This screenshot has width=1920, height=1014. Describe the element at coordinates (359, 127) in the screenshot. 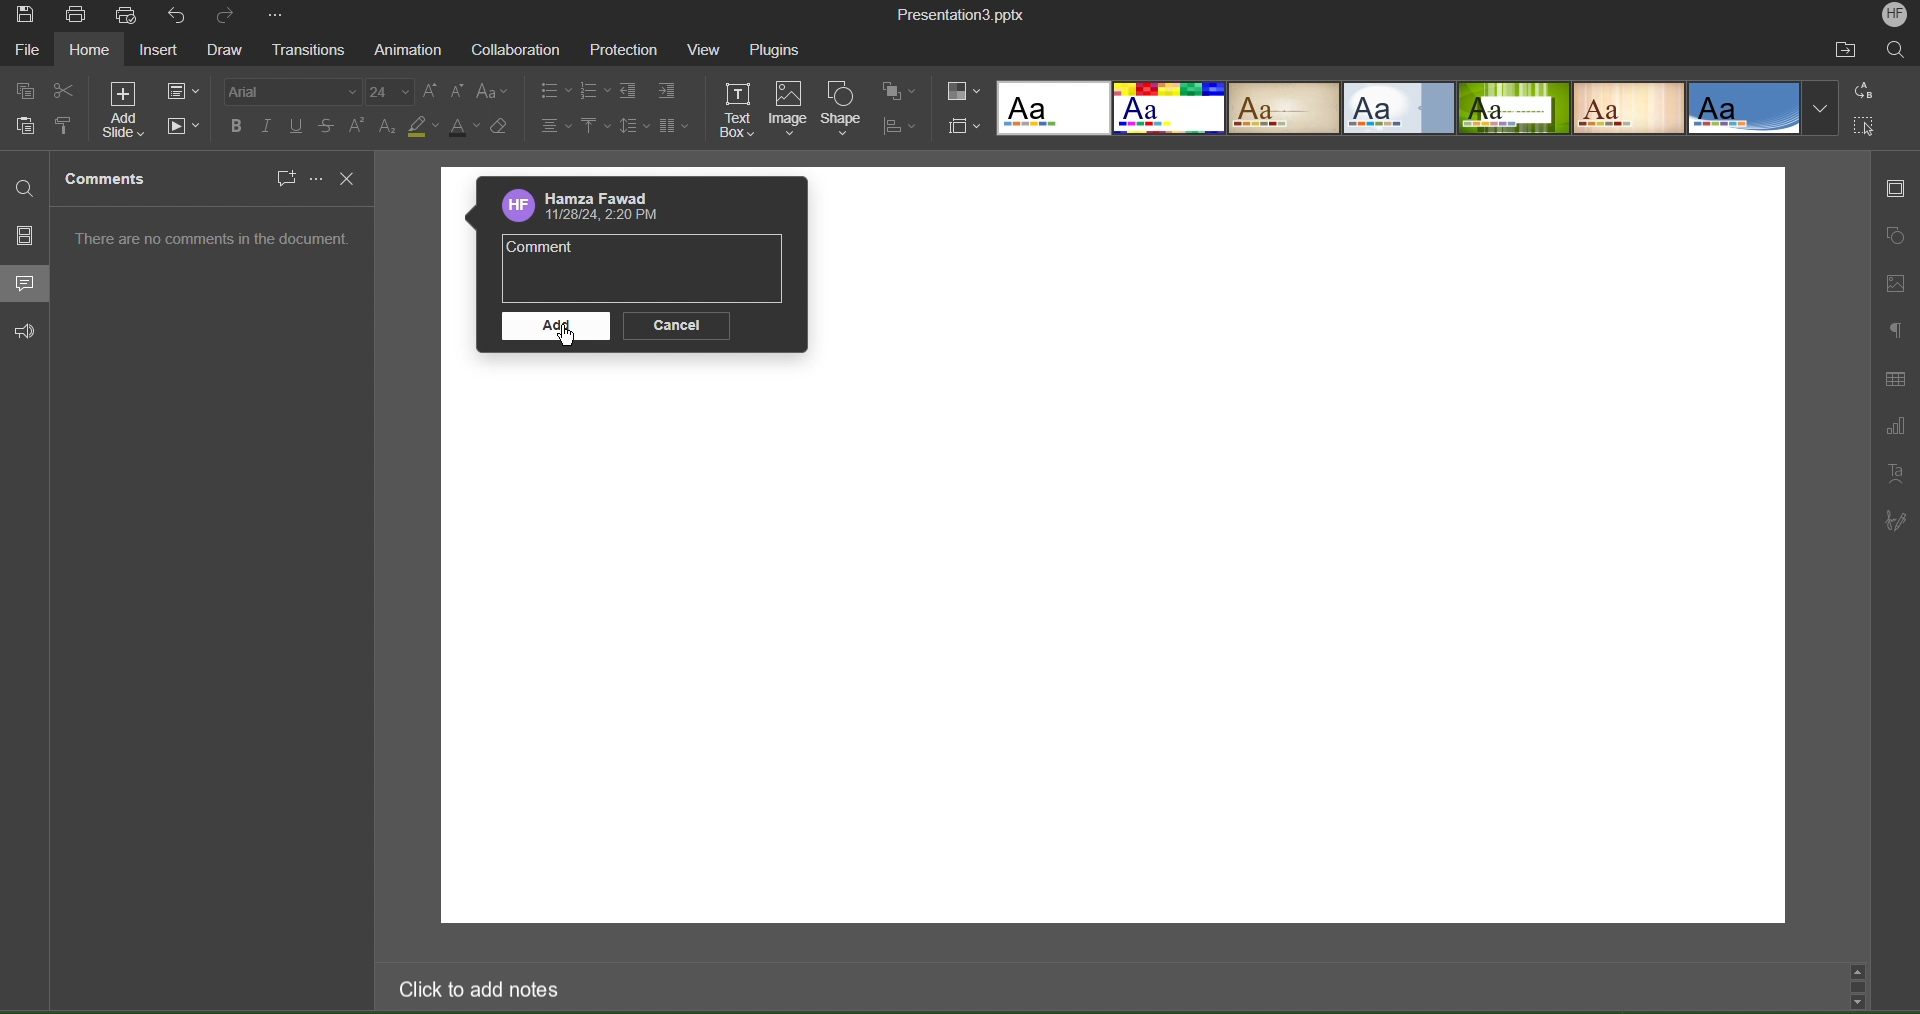

I see `Superscript` at that location.